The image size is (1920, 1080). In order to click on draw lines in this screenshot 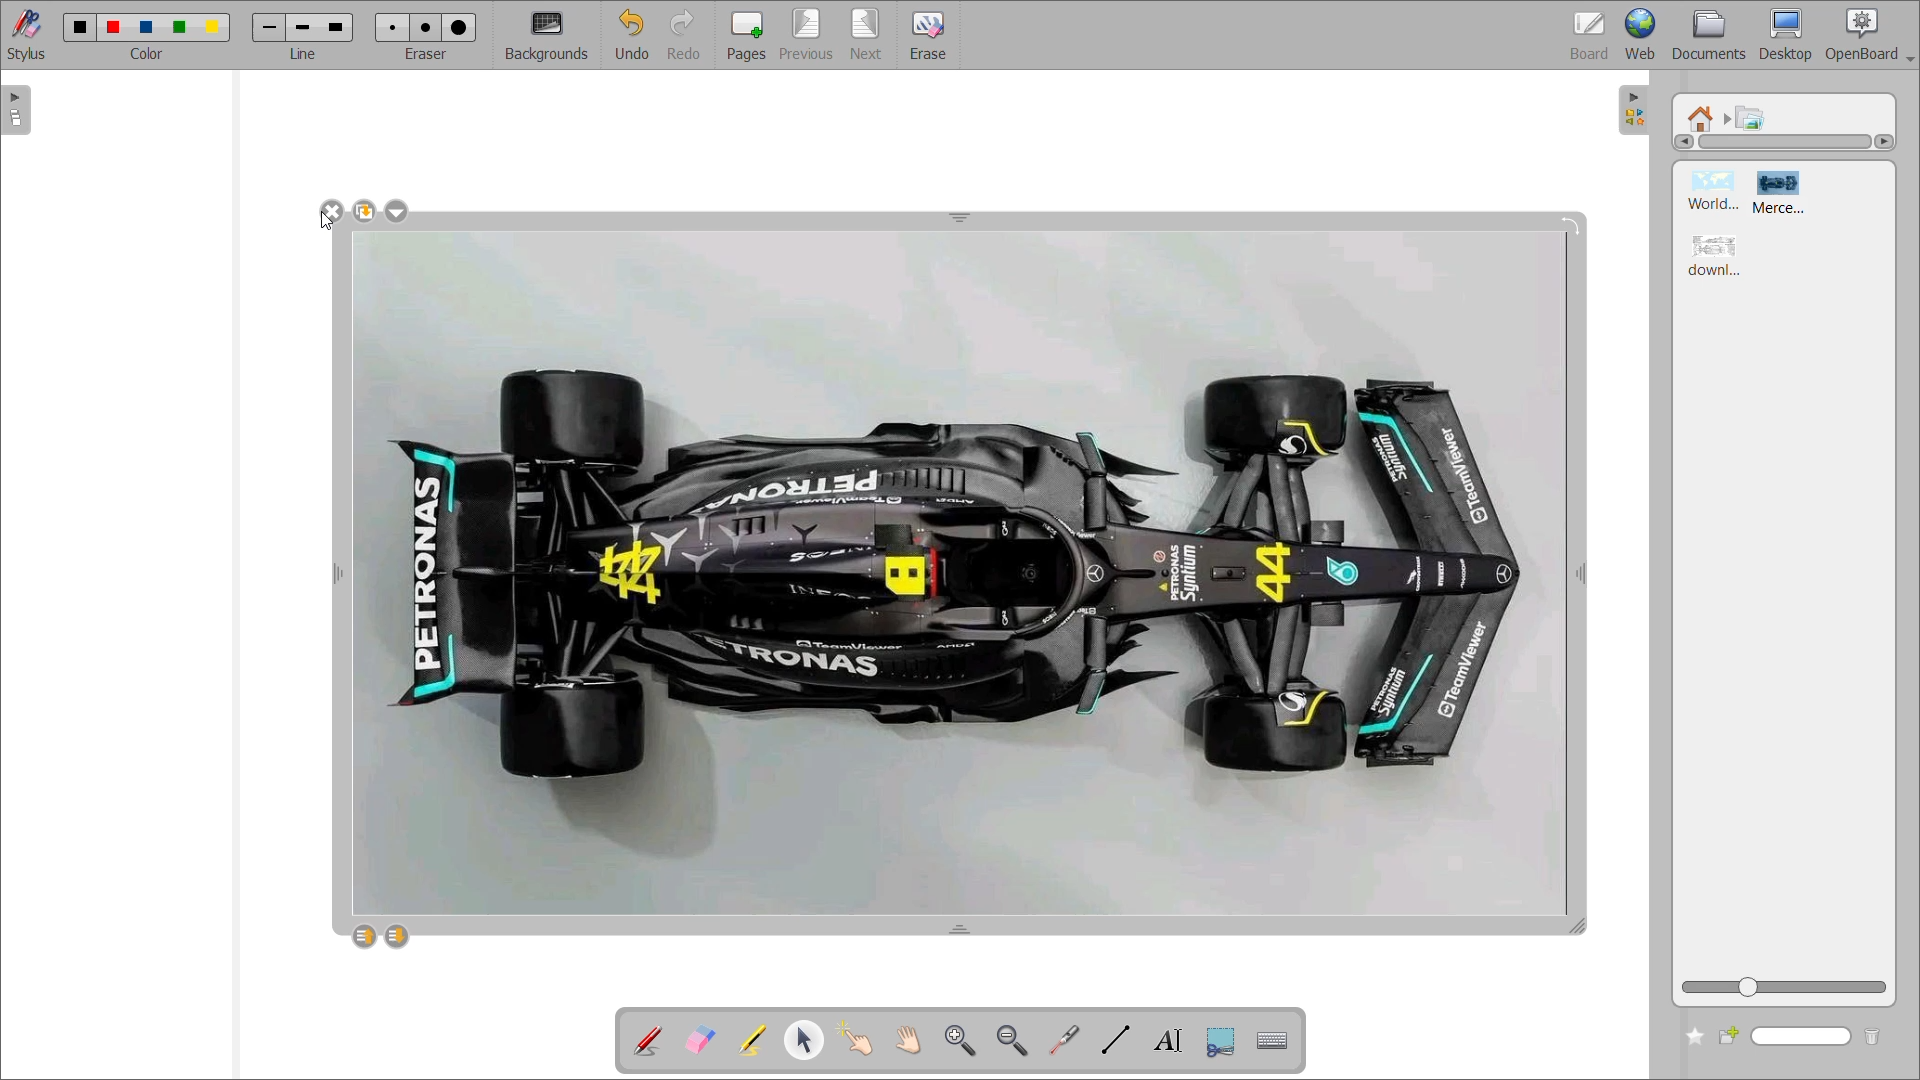, I will do `click(1120, 1039)`.